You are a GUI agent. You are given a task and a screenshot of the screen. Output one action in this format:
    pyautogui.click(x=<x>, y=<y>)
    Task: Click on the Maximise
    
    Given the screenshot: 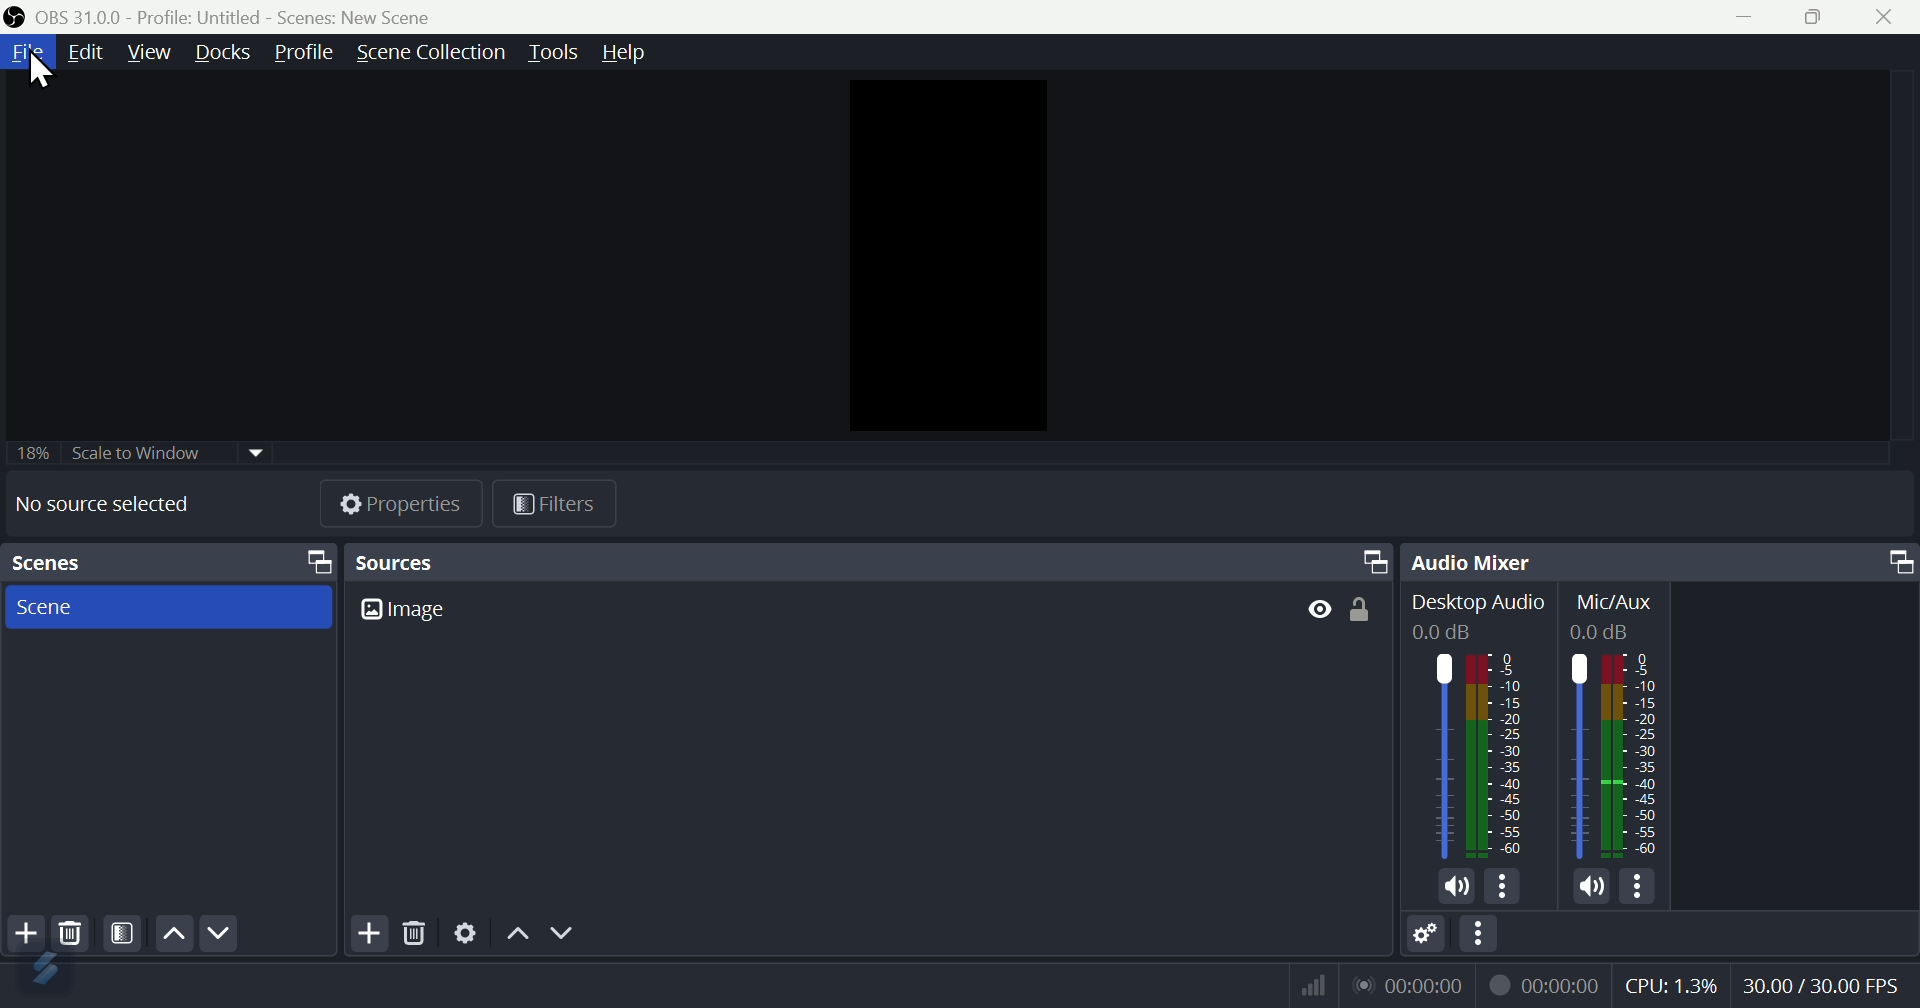 What is the action you would take?
    pyautogui.click(x=1821, y=17)
    